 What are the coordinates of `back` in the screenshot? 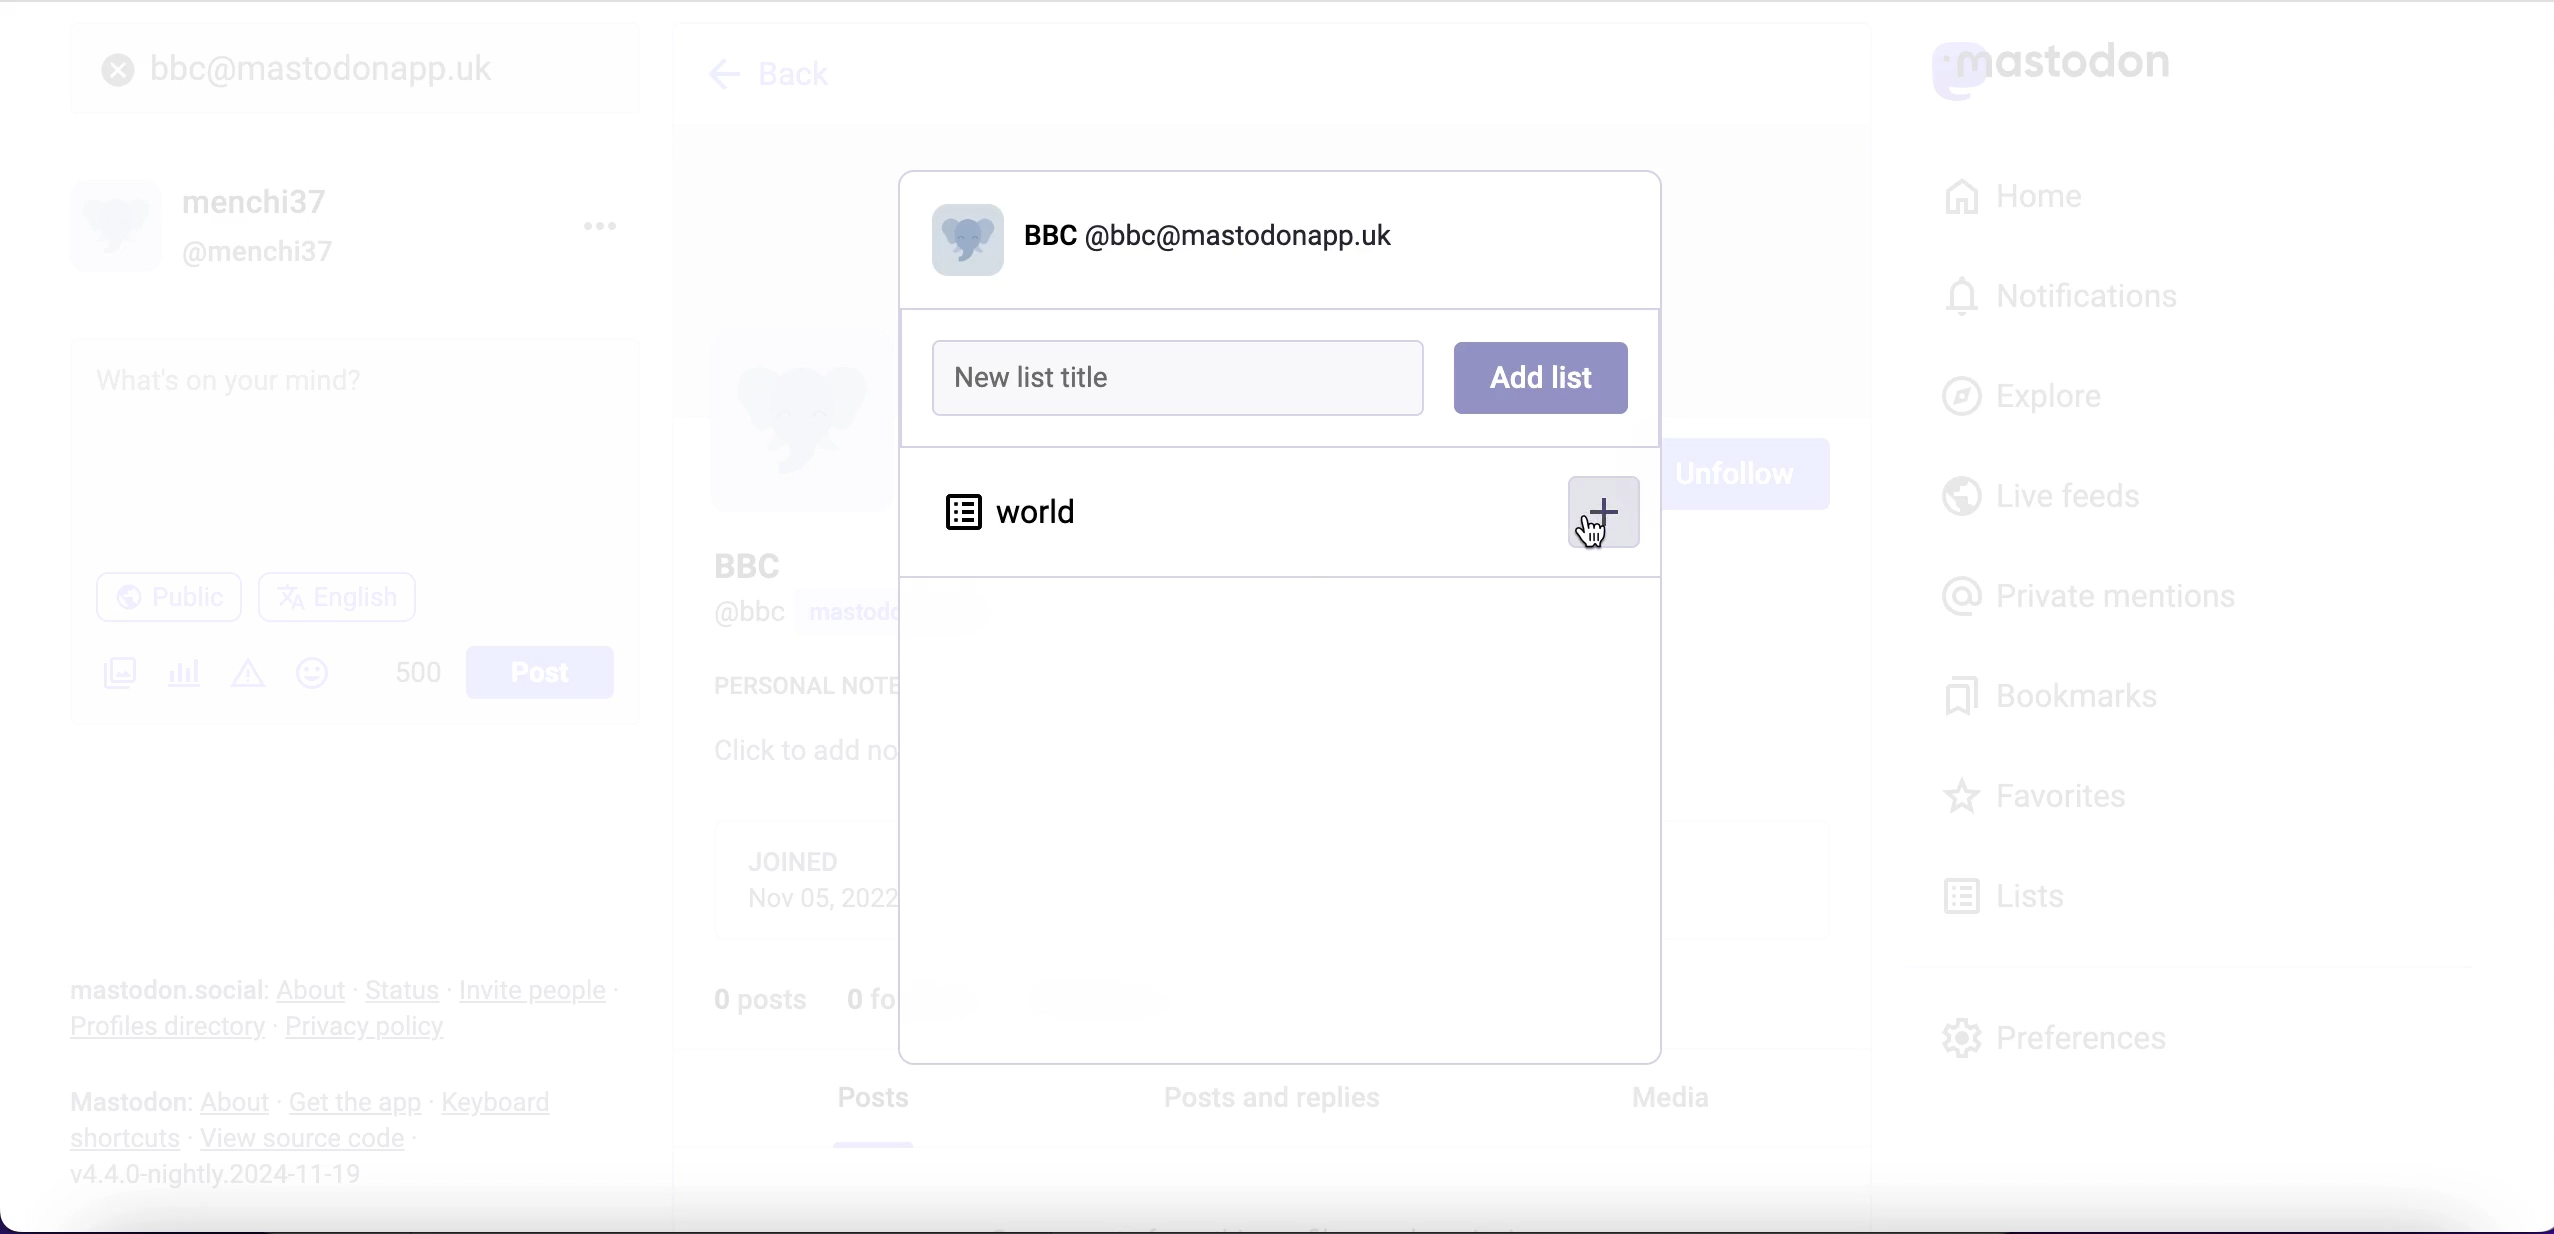 It's located at (787, 73).